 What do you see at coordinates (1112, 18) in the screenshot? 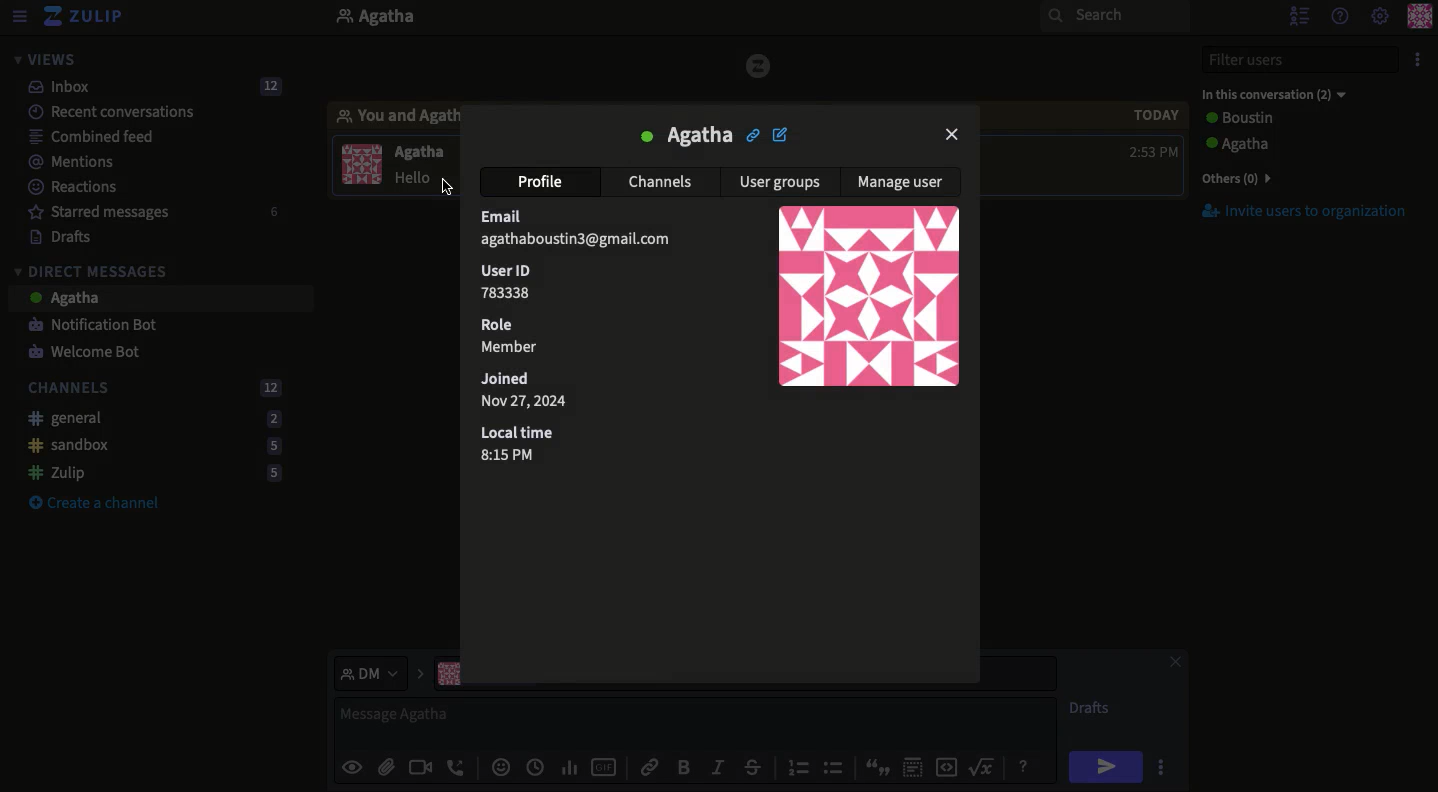
I see `Search` at bounding box center [1112, 18].